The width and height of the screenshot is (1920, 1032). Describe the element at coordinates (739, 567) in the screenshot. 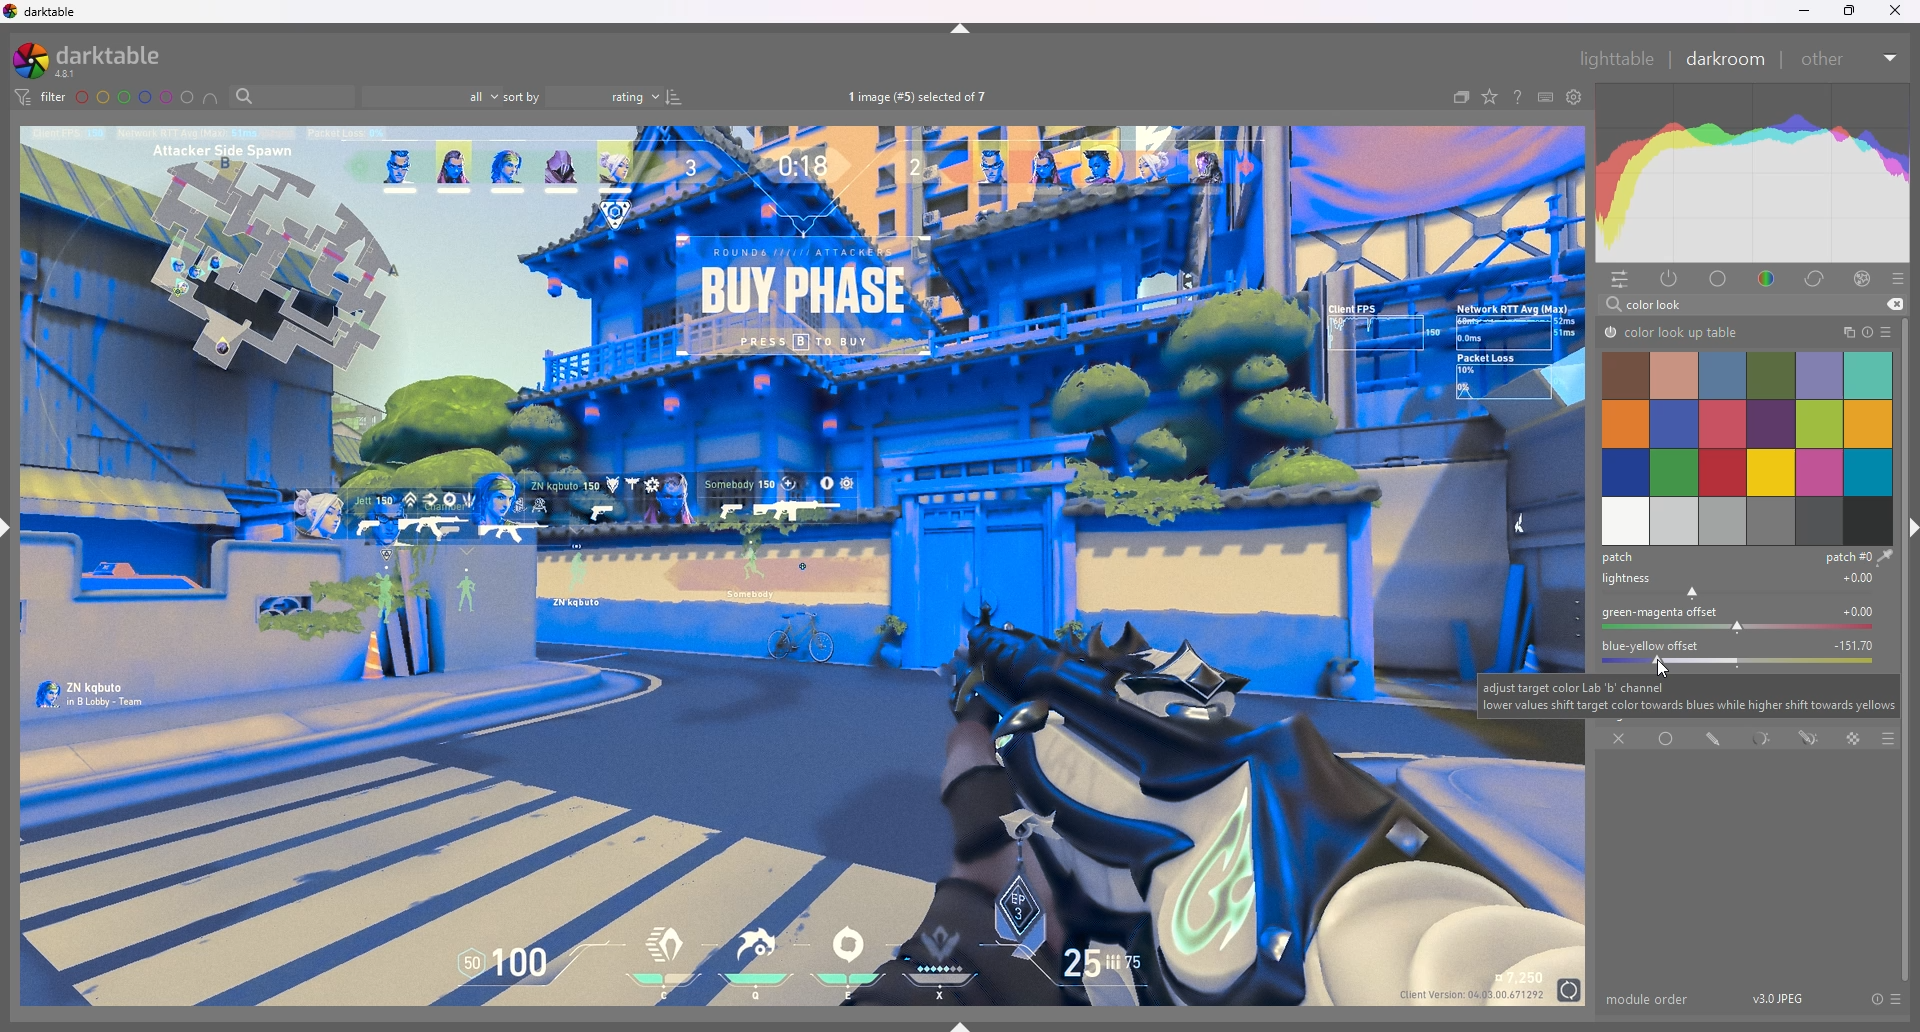

I see `image` at that location.